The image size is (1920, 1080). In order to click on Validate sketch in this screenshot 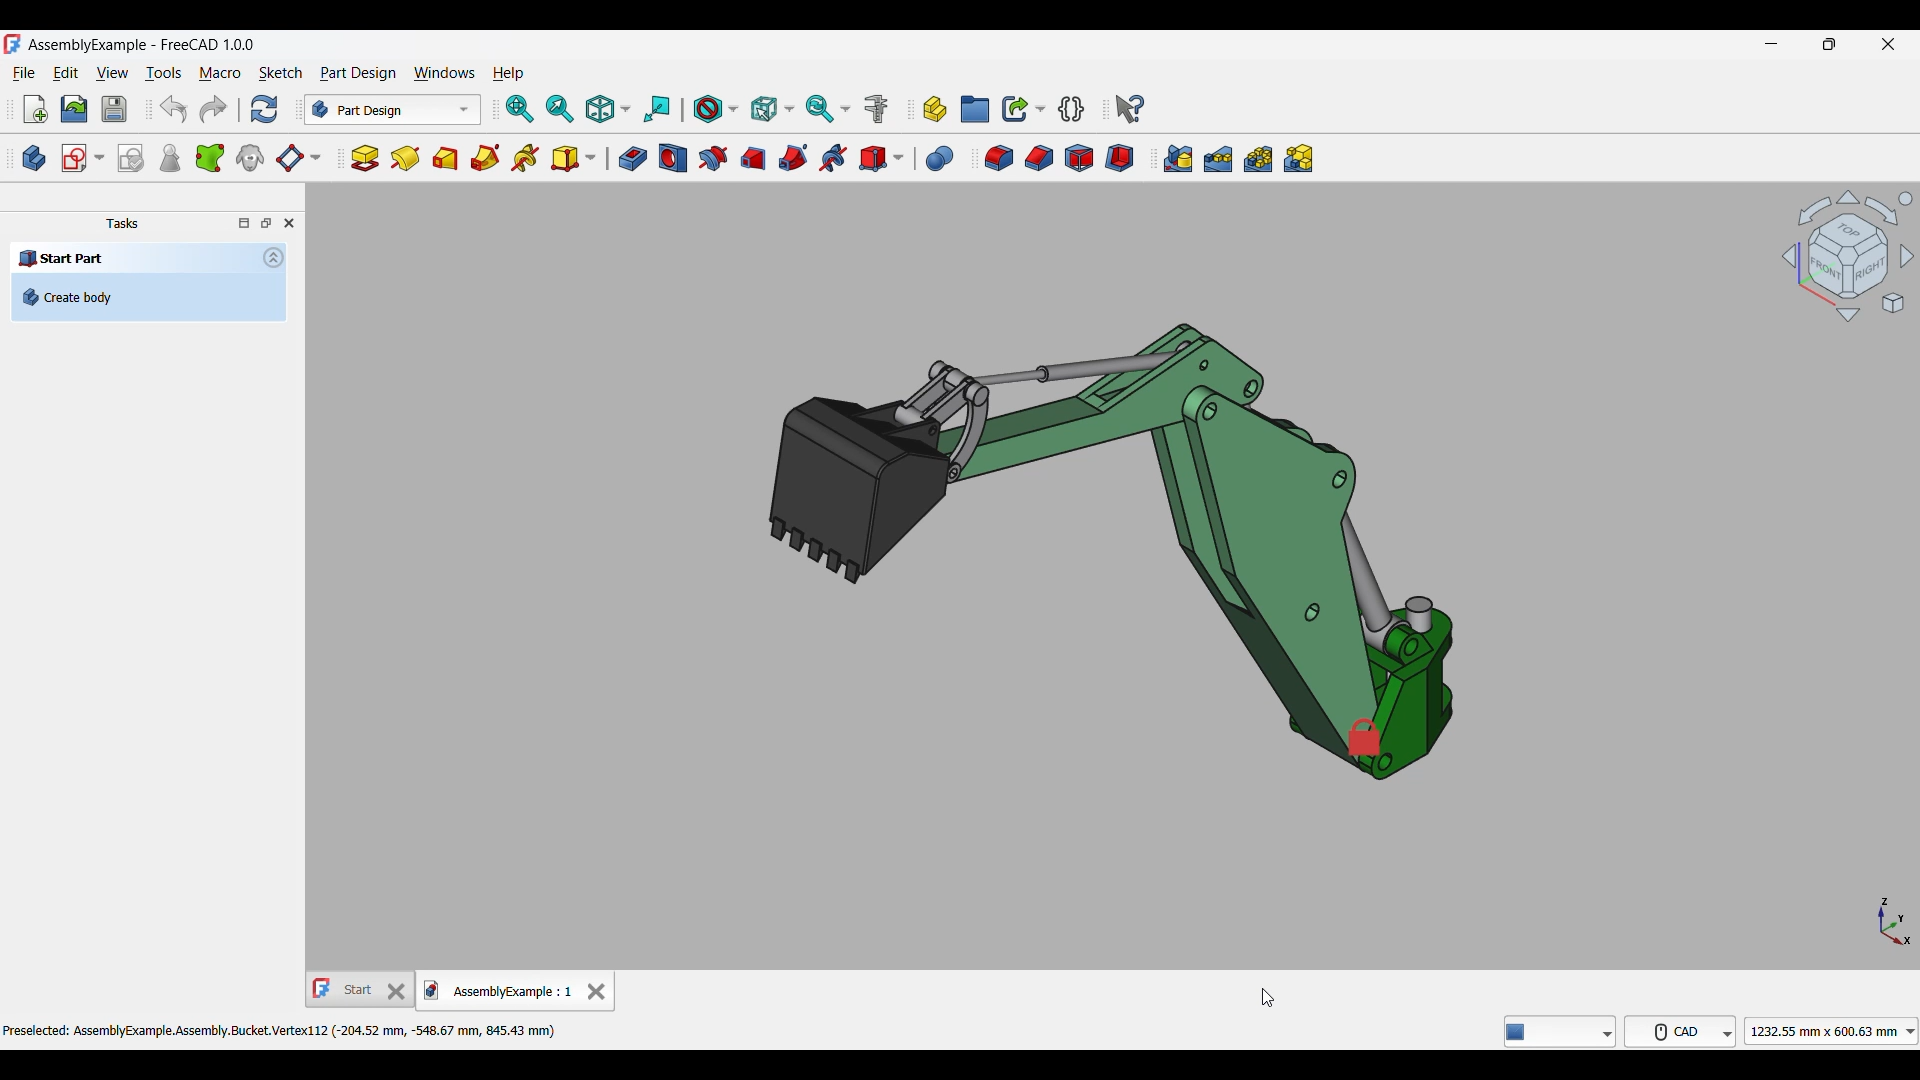, I will do `click(130, 159)`.